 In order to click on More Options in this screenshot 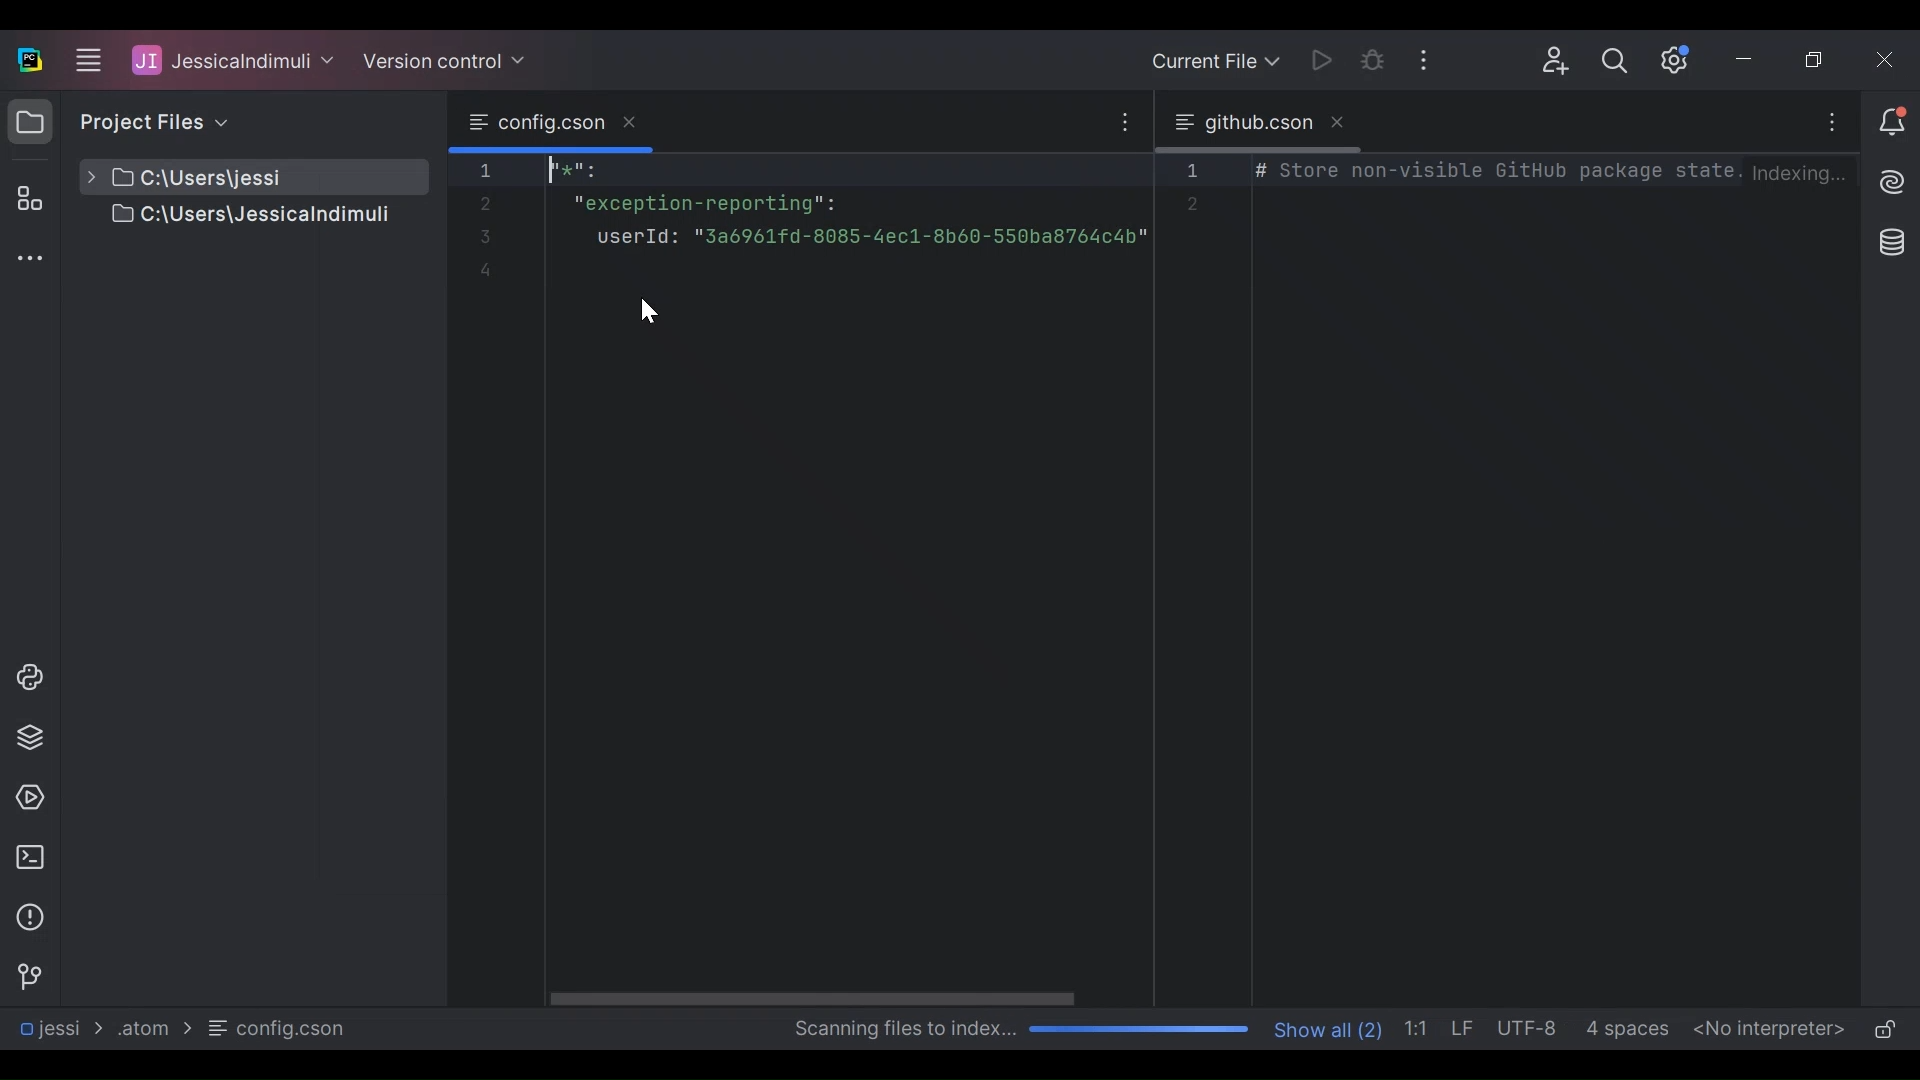, I will do `click(1427, 60)`.